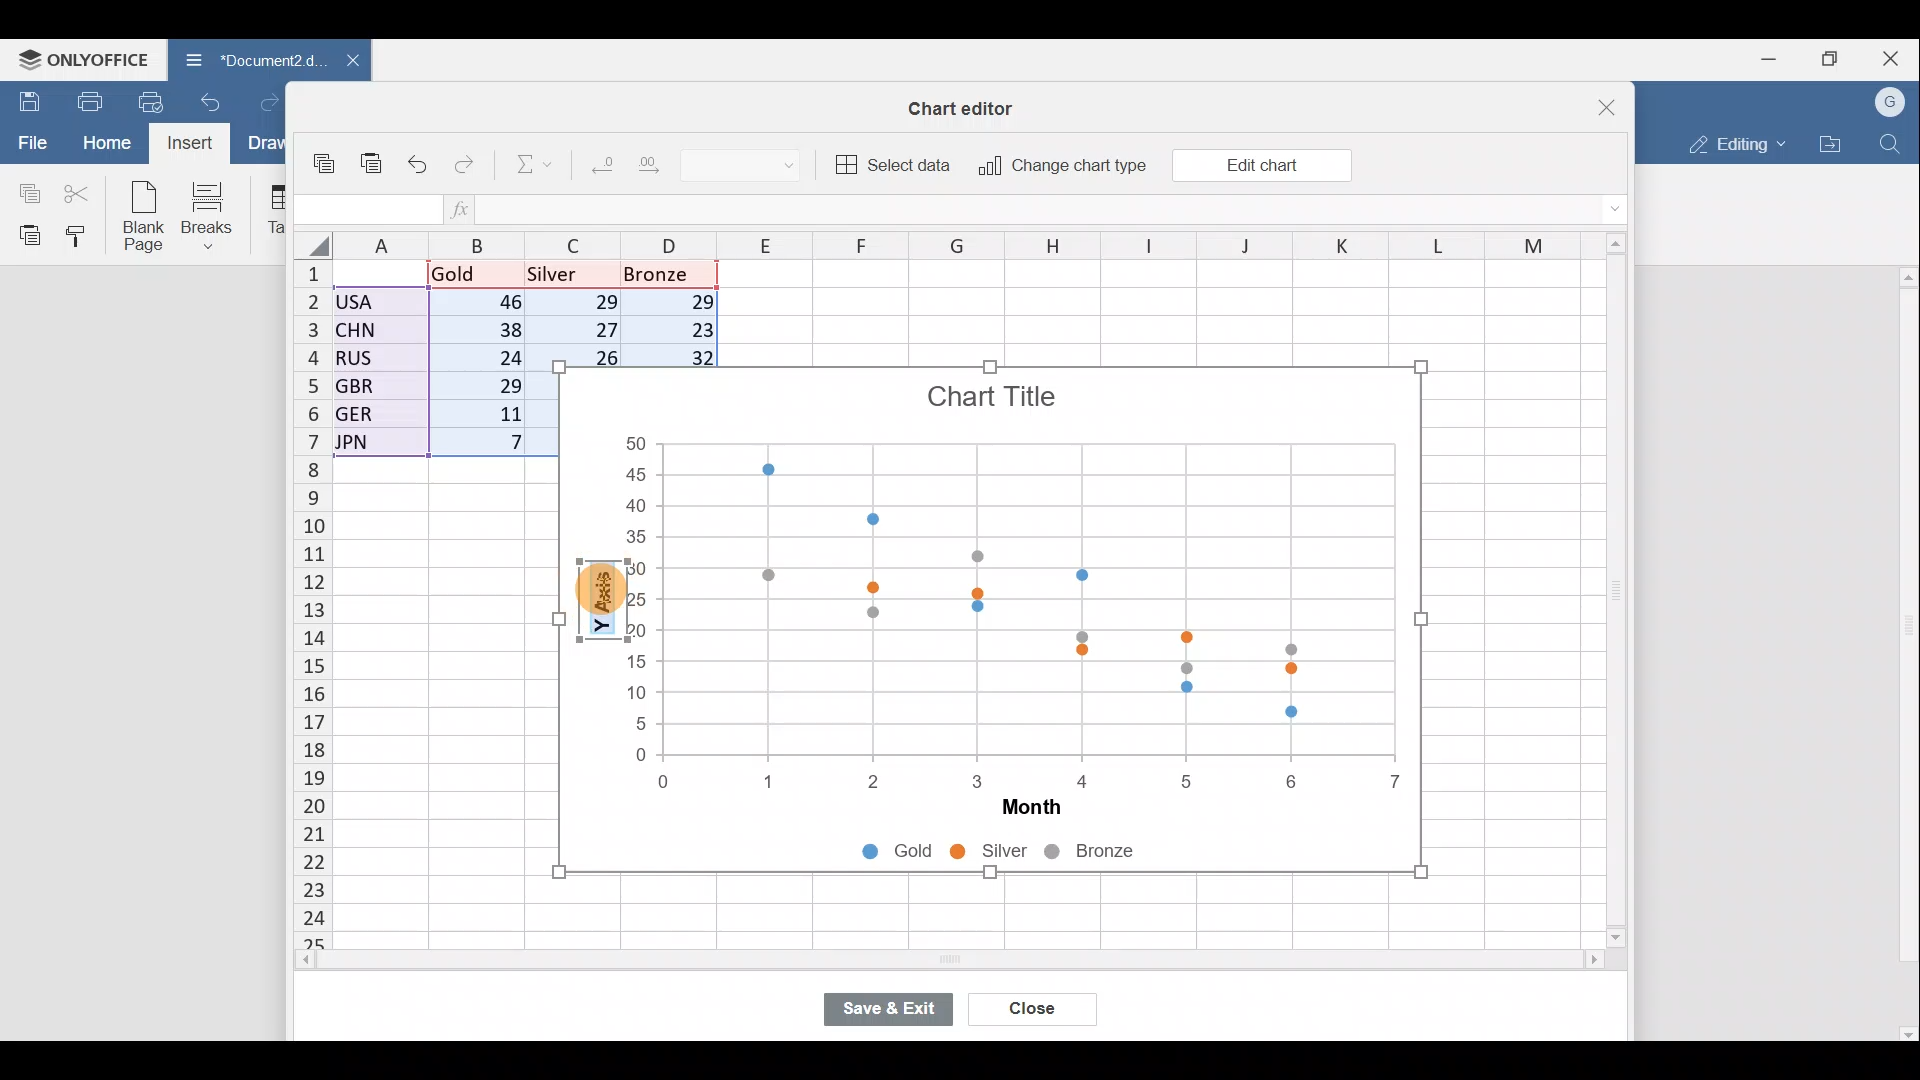  What do you see at coordinates (598, 169) in the screenshot?
I see `Decrease decimal` at bounding box center [598, 169].